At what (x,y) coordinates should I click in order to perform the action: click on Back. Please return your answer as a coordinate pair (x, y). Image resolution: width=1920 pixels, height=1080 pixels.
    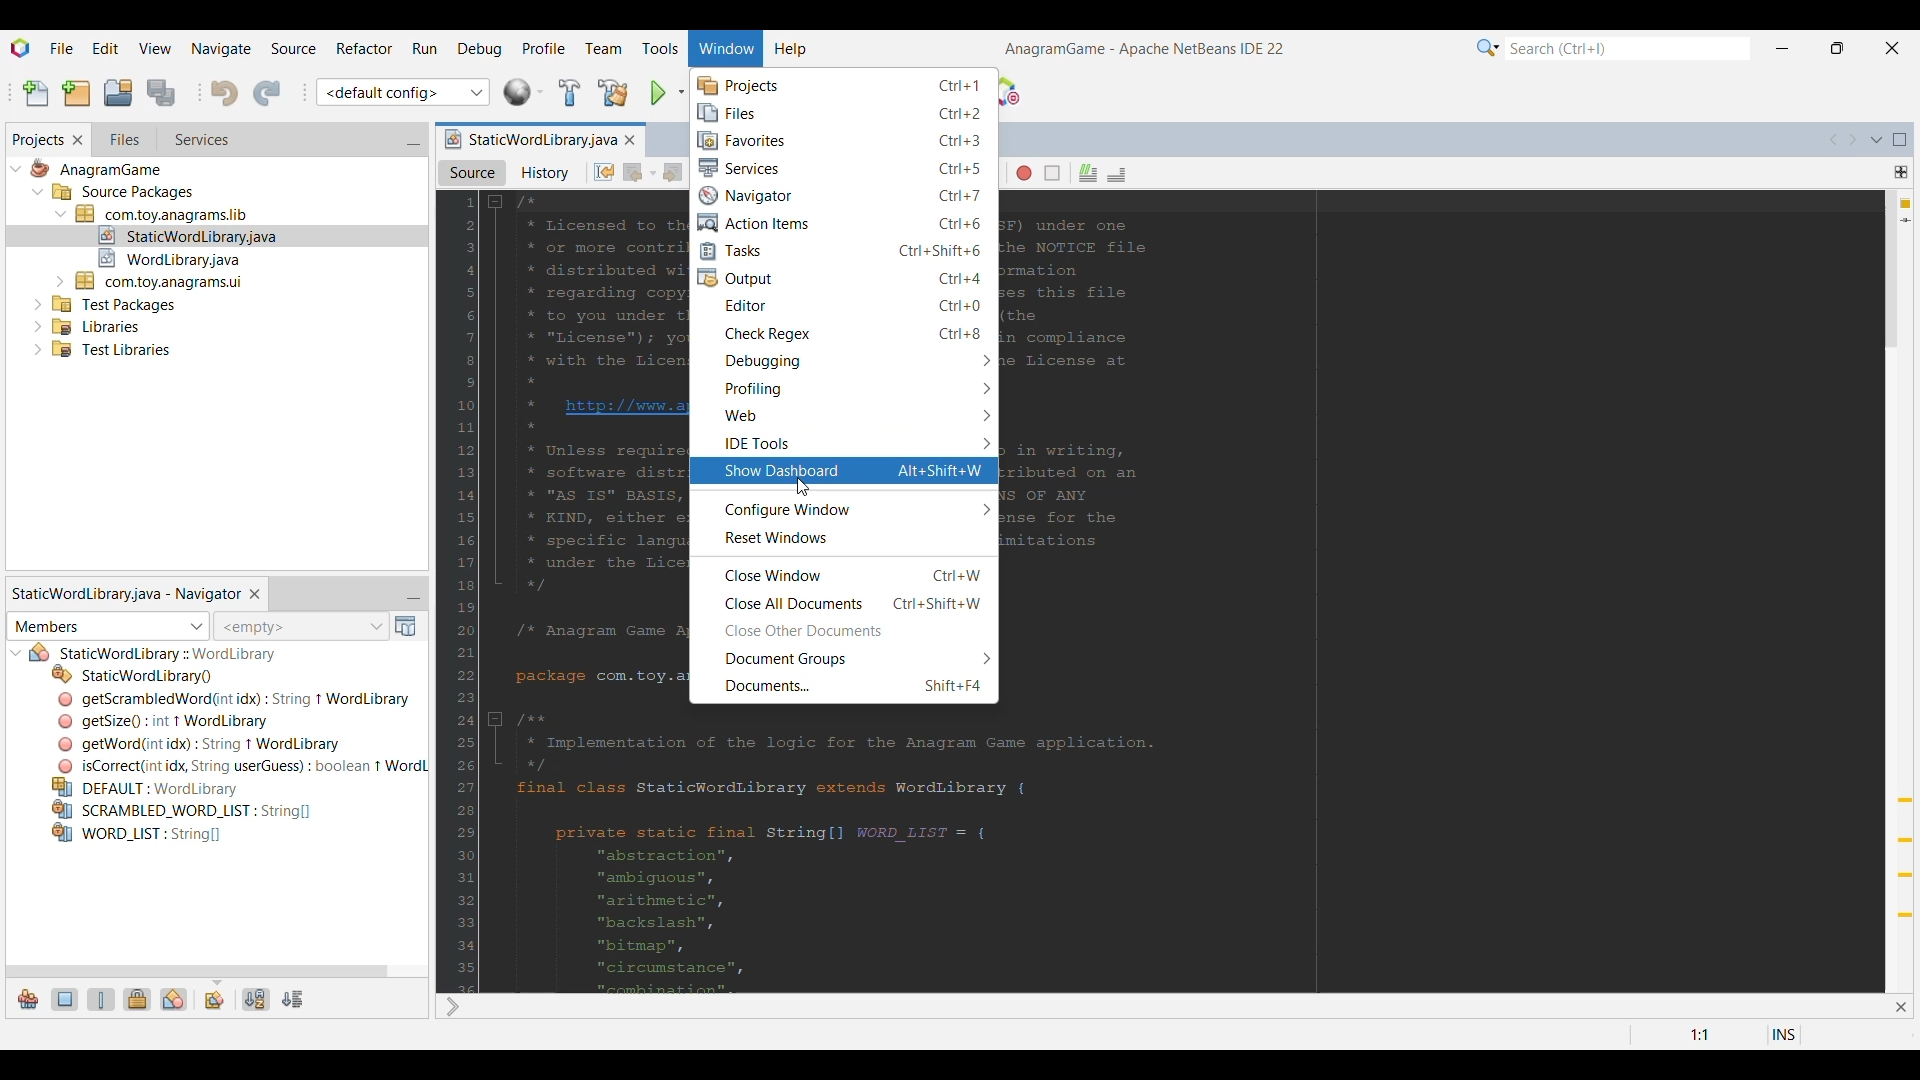
    Looking at the image, I should click on (633, 171).